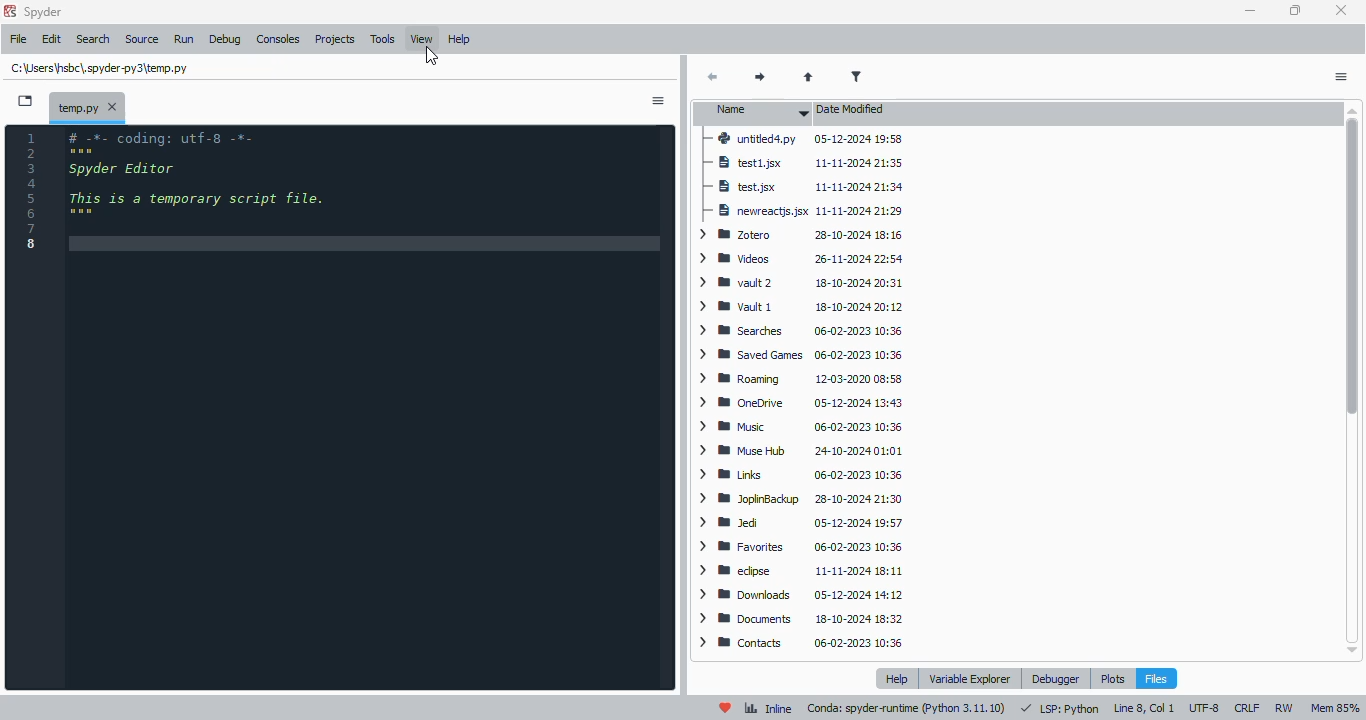 The height and width of the screenshot is (720, 1366). What do you see at coordinates (9, 11) in the screenshot?
I see `logo` at bounding box center [9, 11].